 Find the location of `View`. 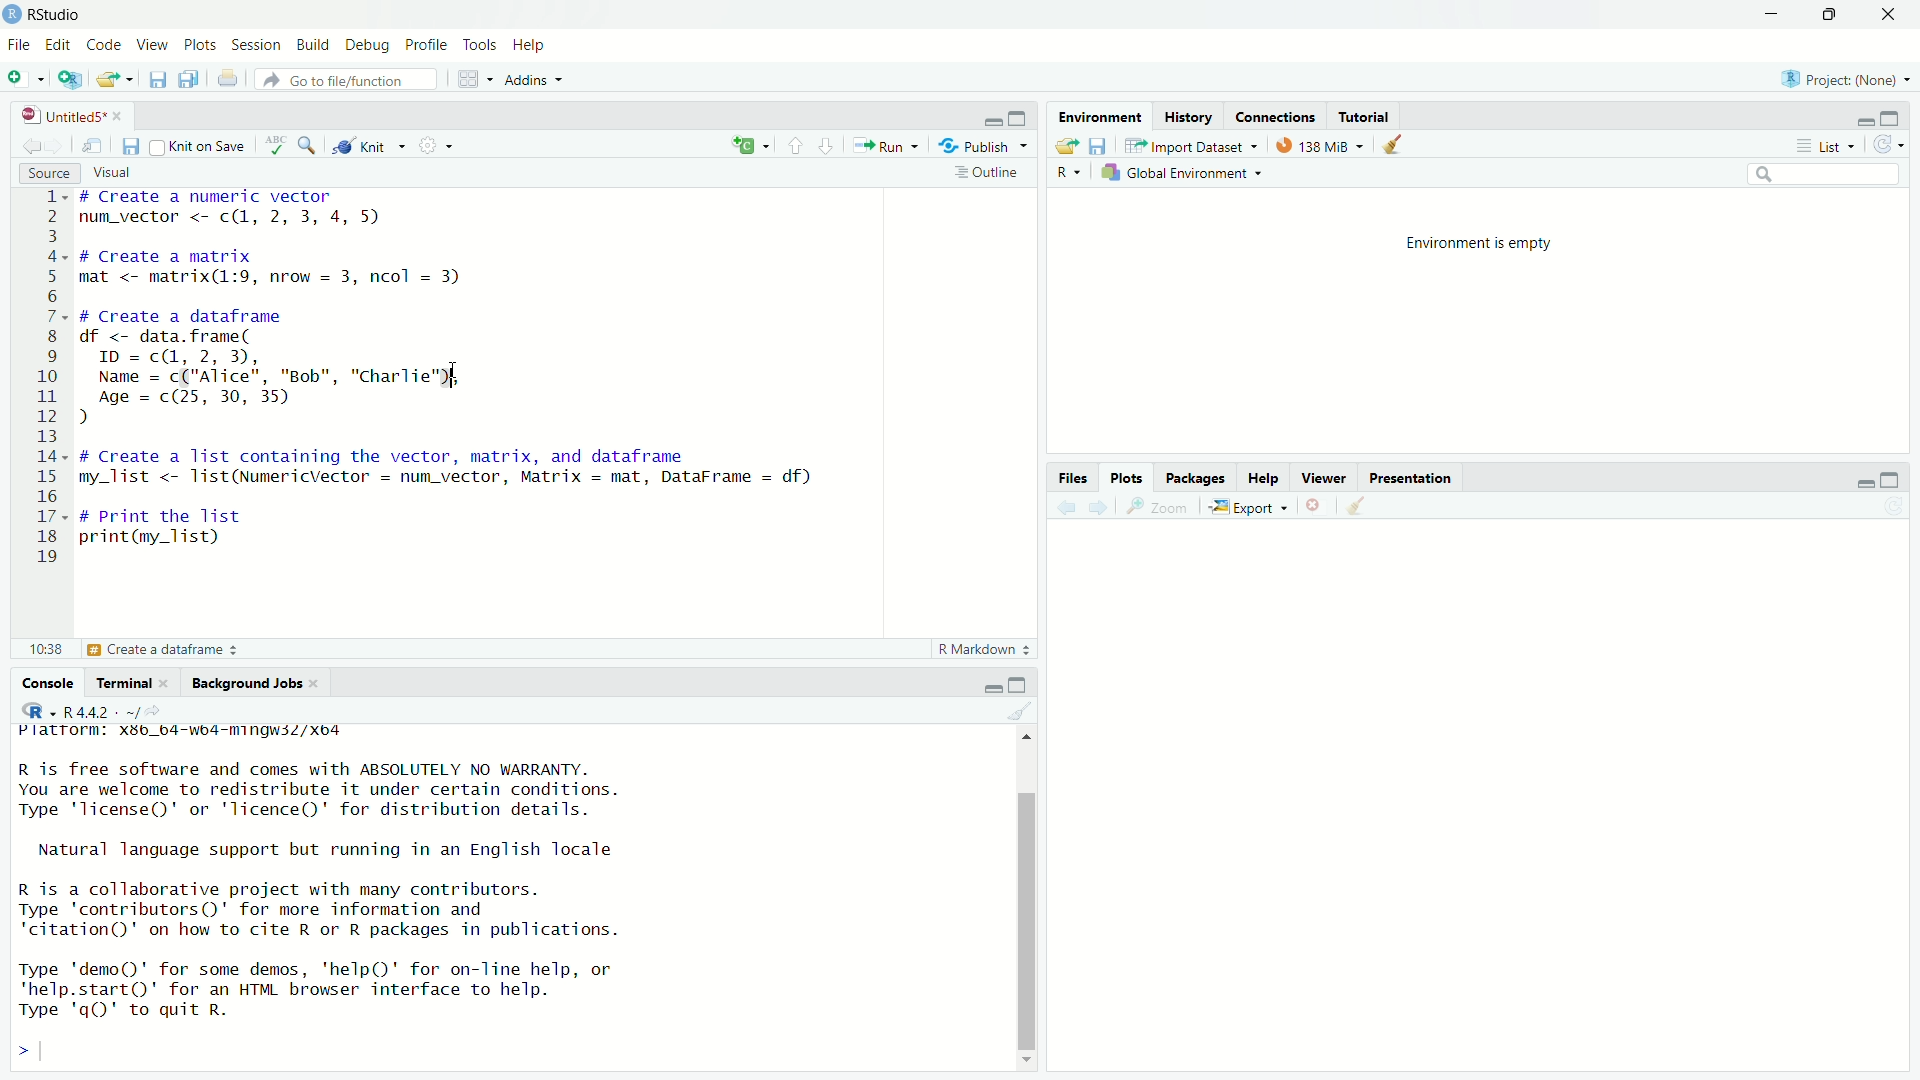

View is located at coordinates (154, 46).